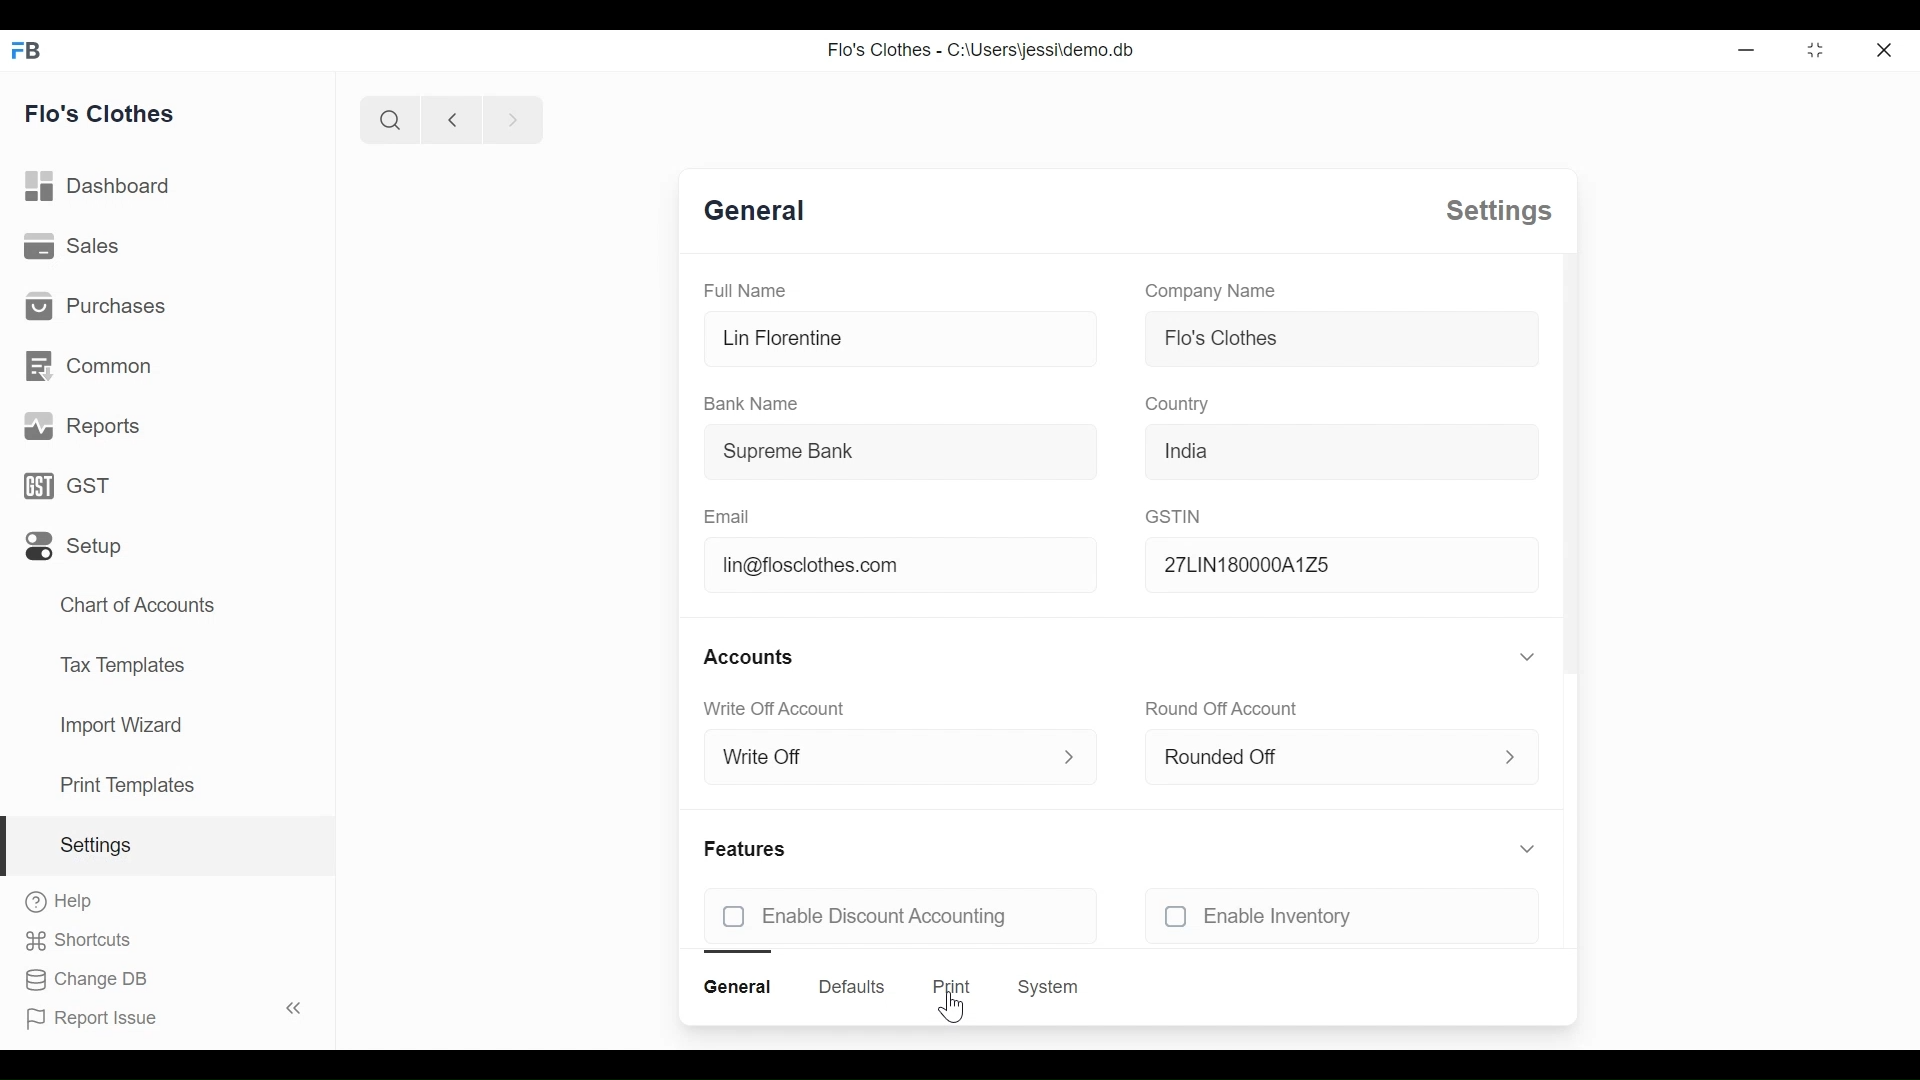  Describe the element at coordinates (1528, 656) in the screenshot. I see `toggle expand/collapse` at that location.